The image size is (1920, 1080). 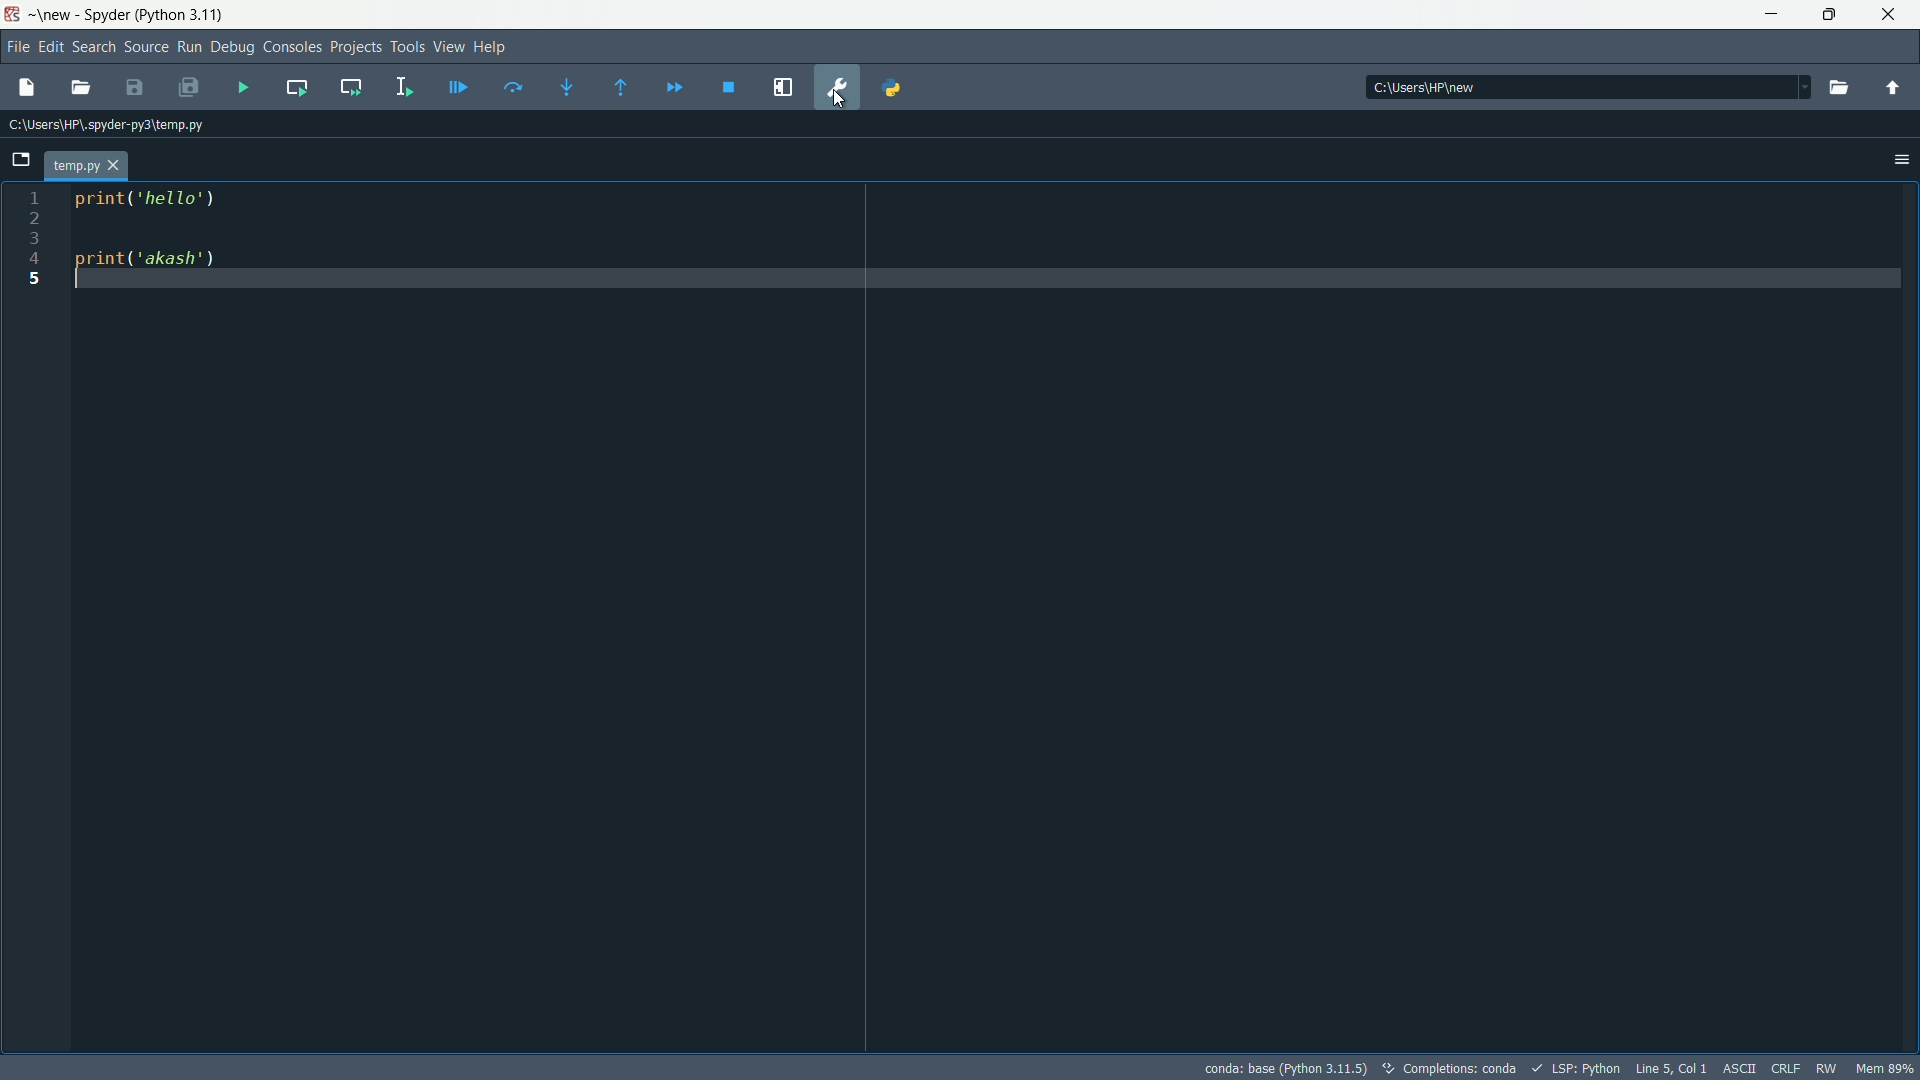 I want to click on step into function, so click(x=567, y=89).